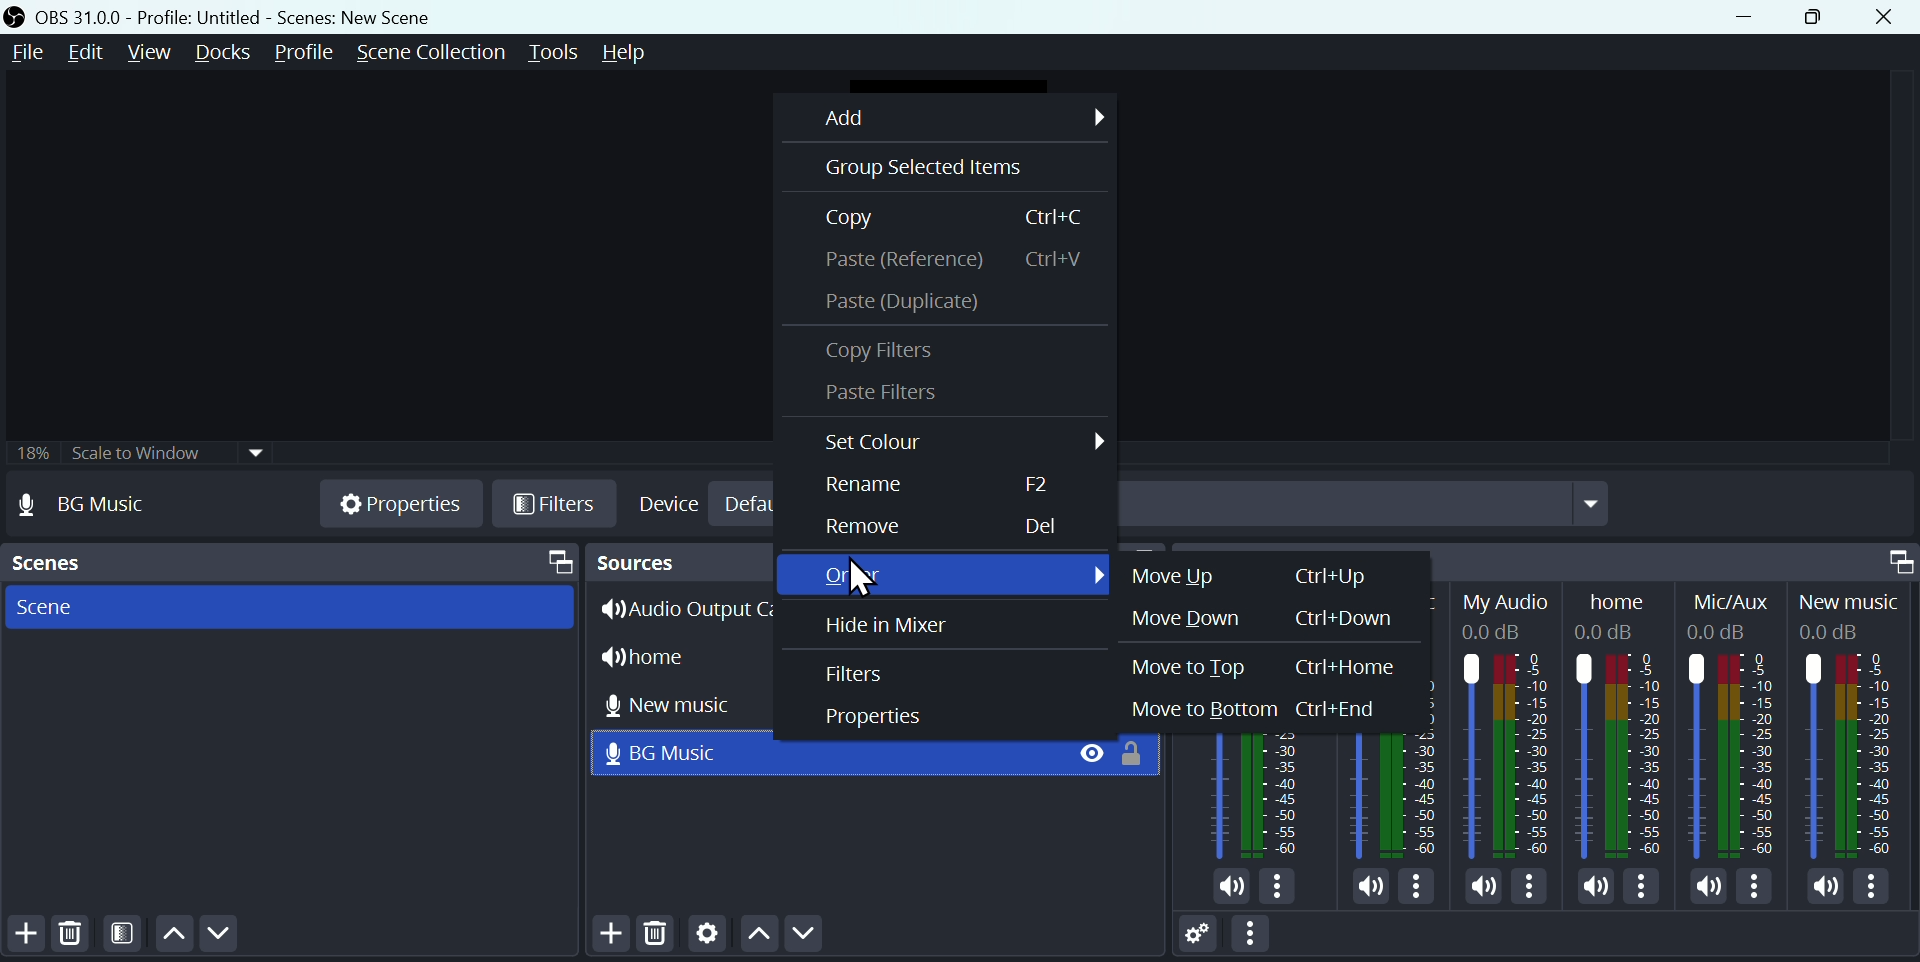 This screenshot has height=962, width=1920. What do you see at coordinates (703, 938) in the screenshot?
I see `Settings` at bounding box center [703, 938].